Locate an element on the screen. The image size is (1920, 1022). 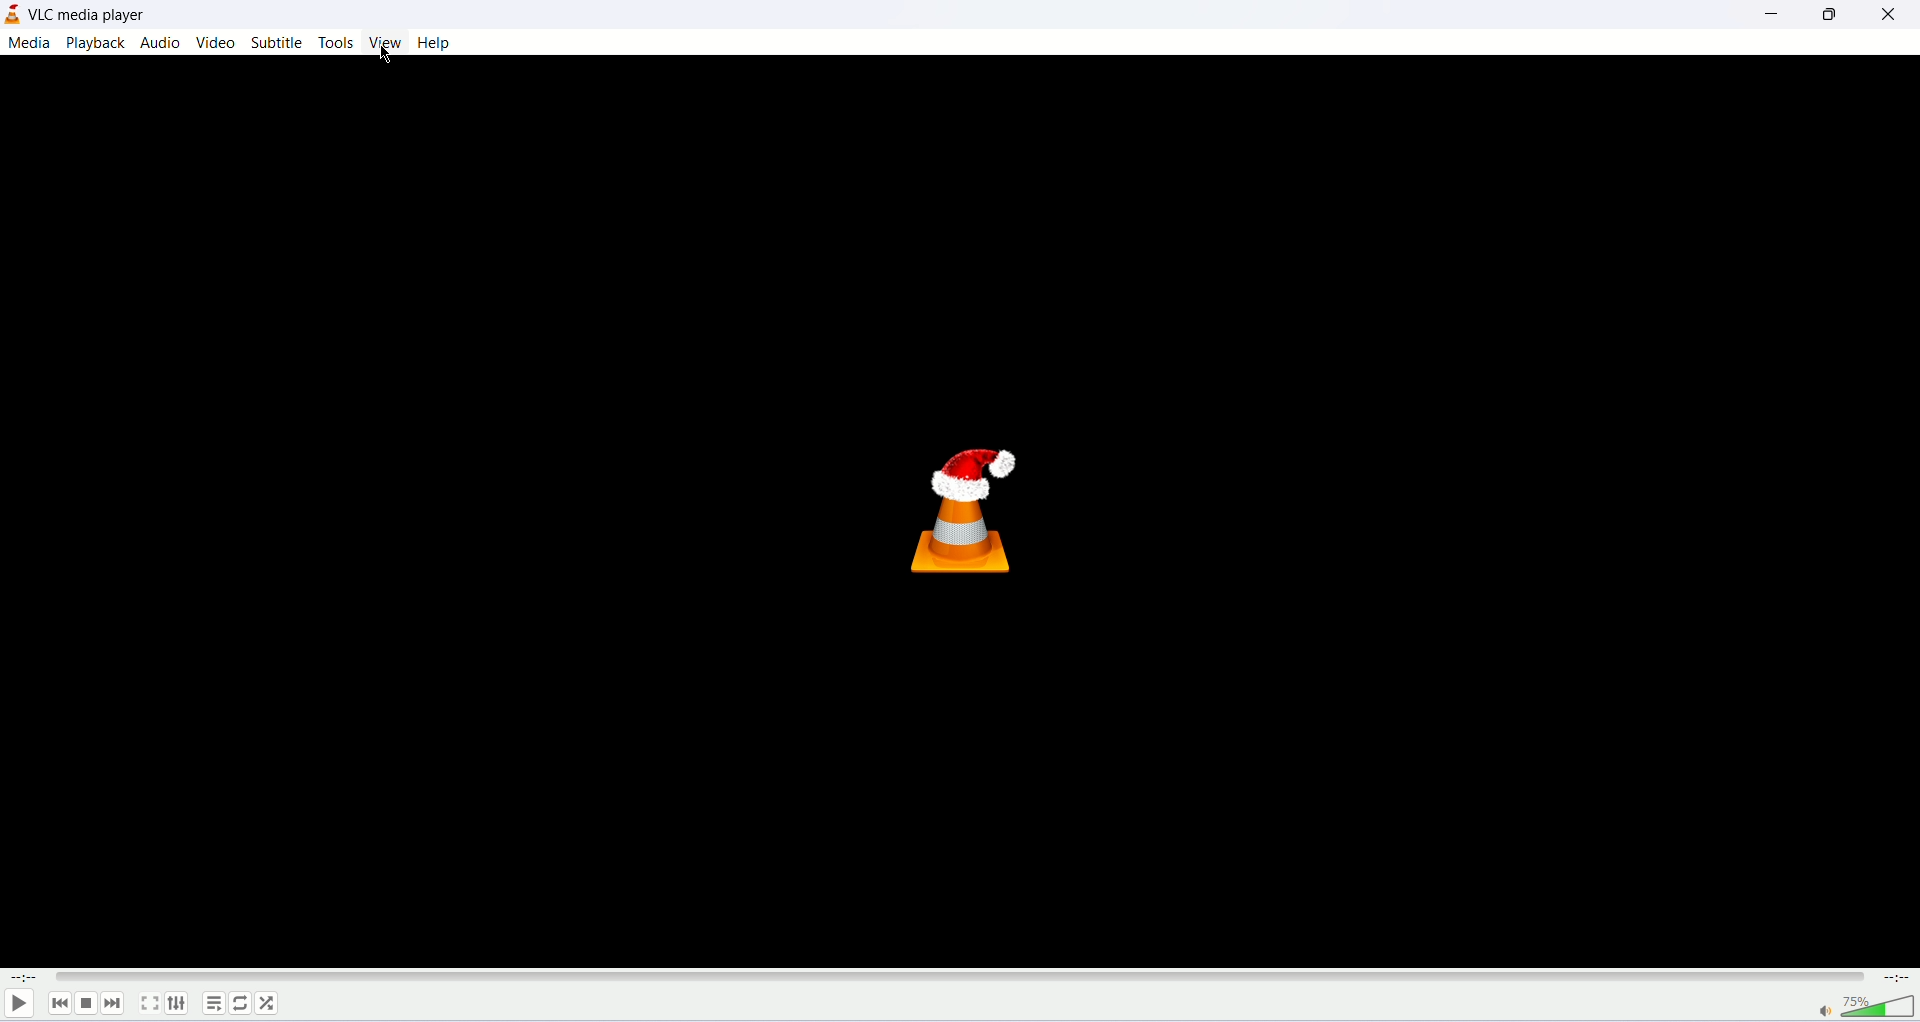
next is located at coordinates (112, 1003).